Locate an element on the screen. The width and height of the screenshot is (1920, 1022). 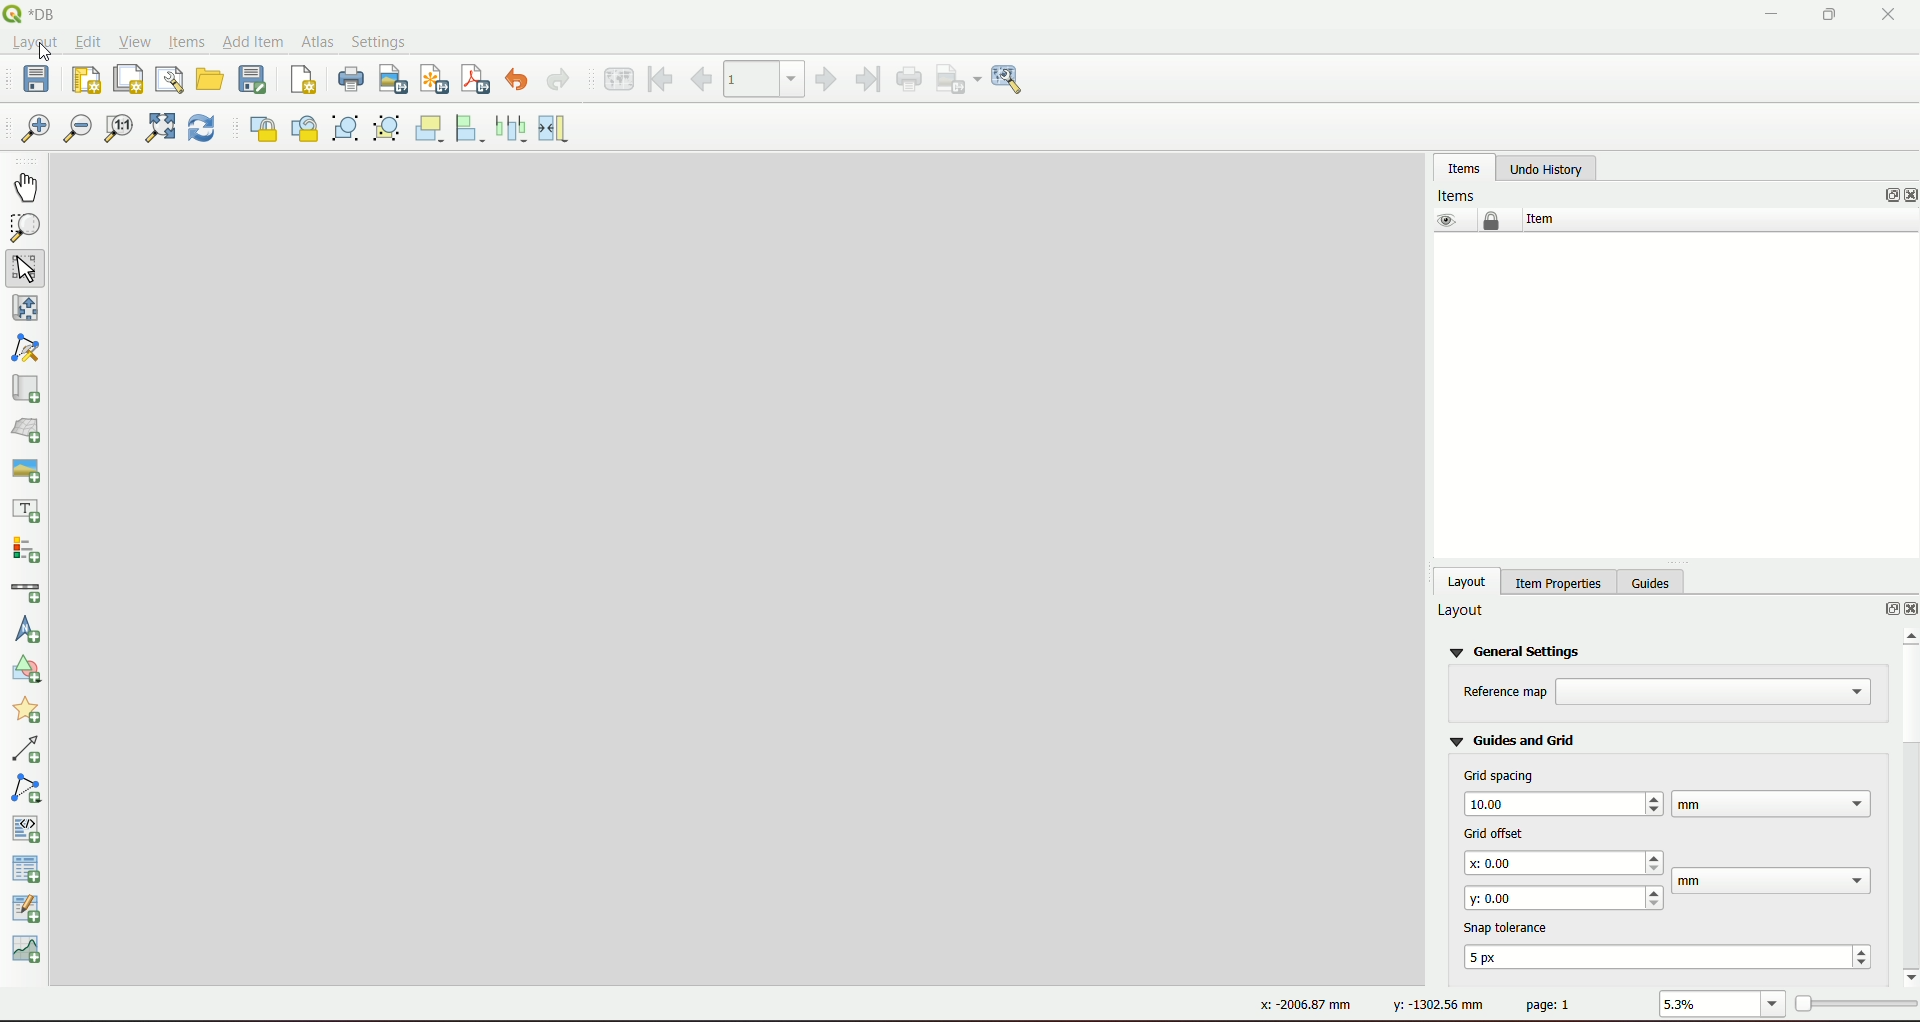
add 3D map is located at coordinates (29, 428).